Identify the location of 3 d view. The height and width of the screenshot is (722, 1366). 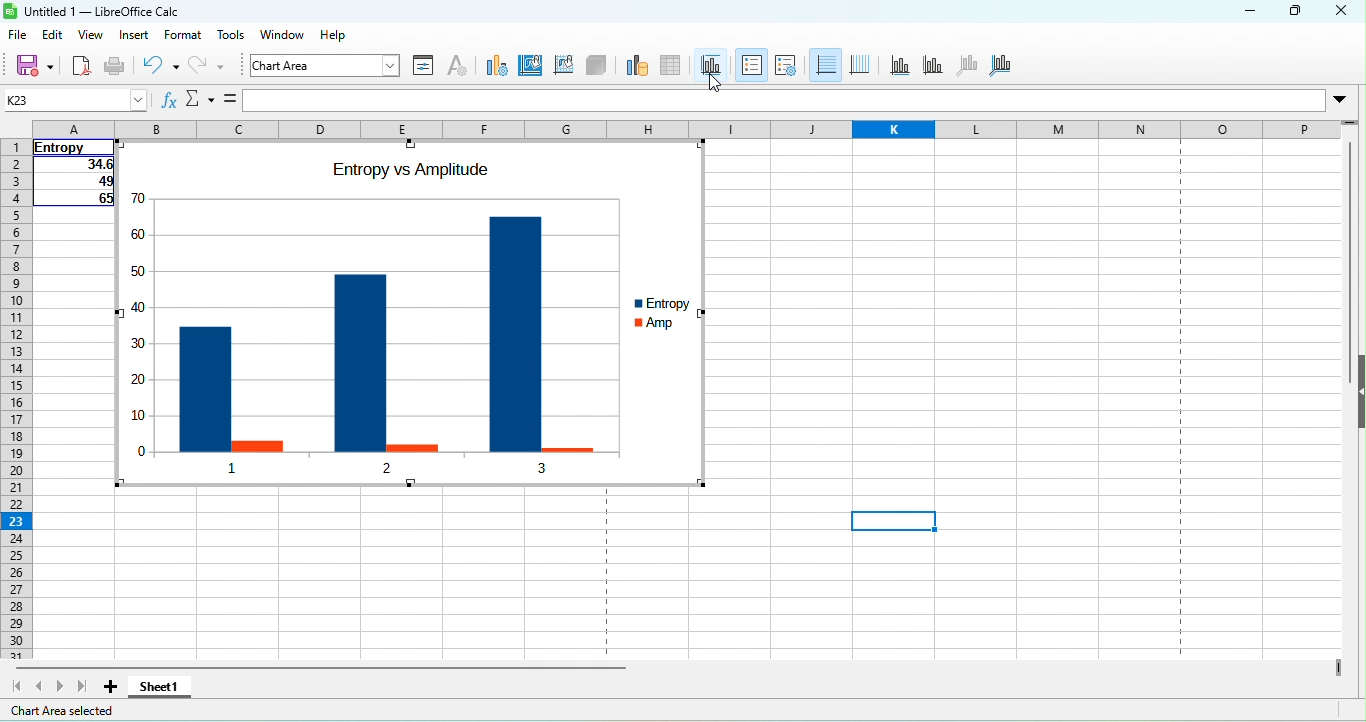
(599, 68).